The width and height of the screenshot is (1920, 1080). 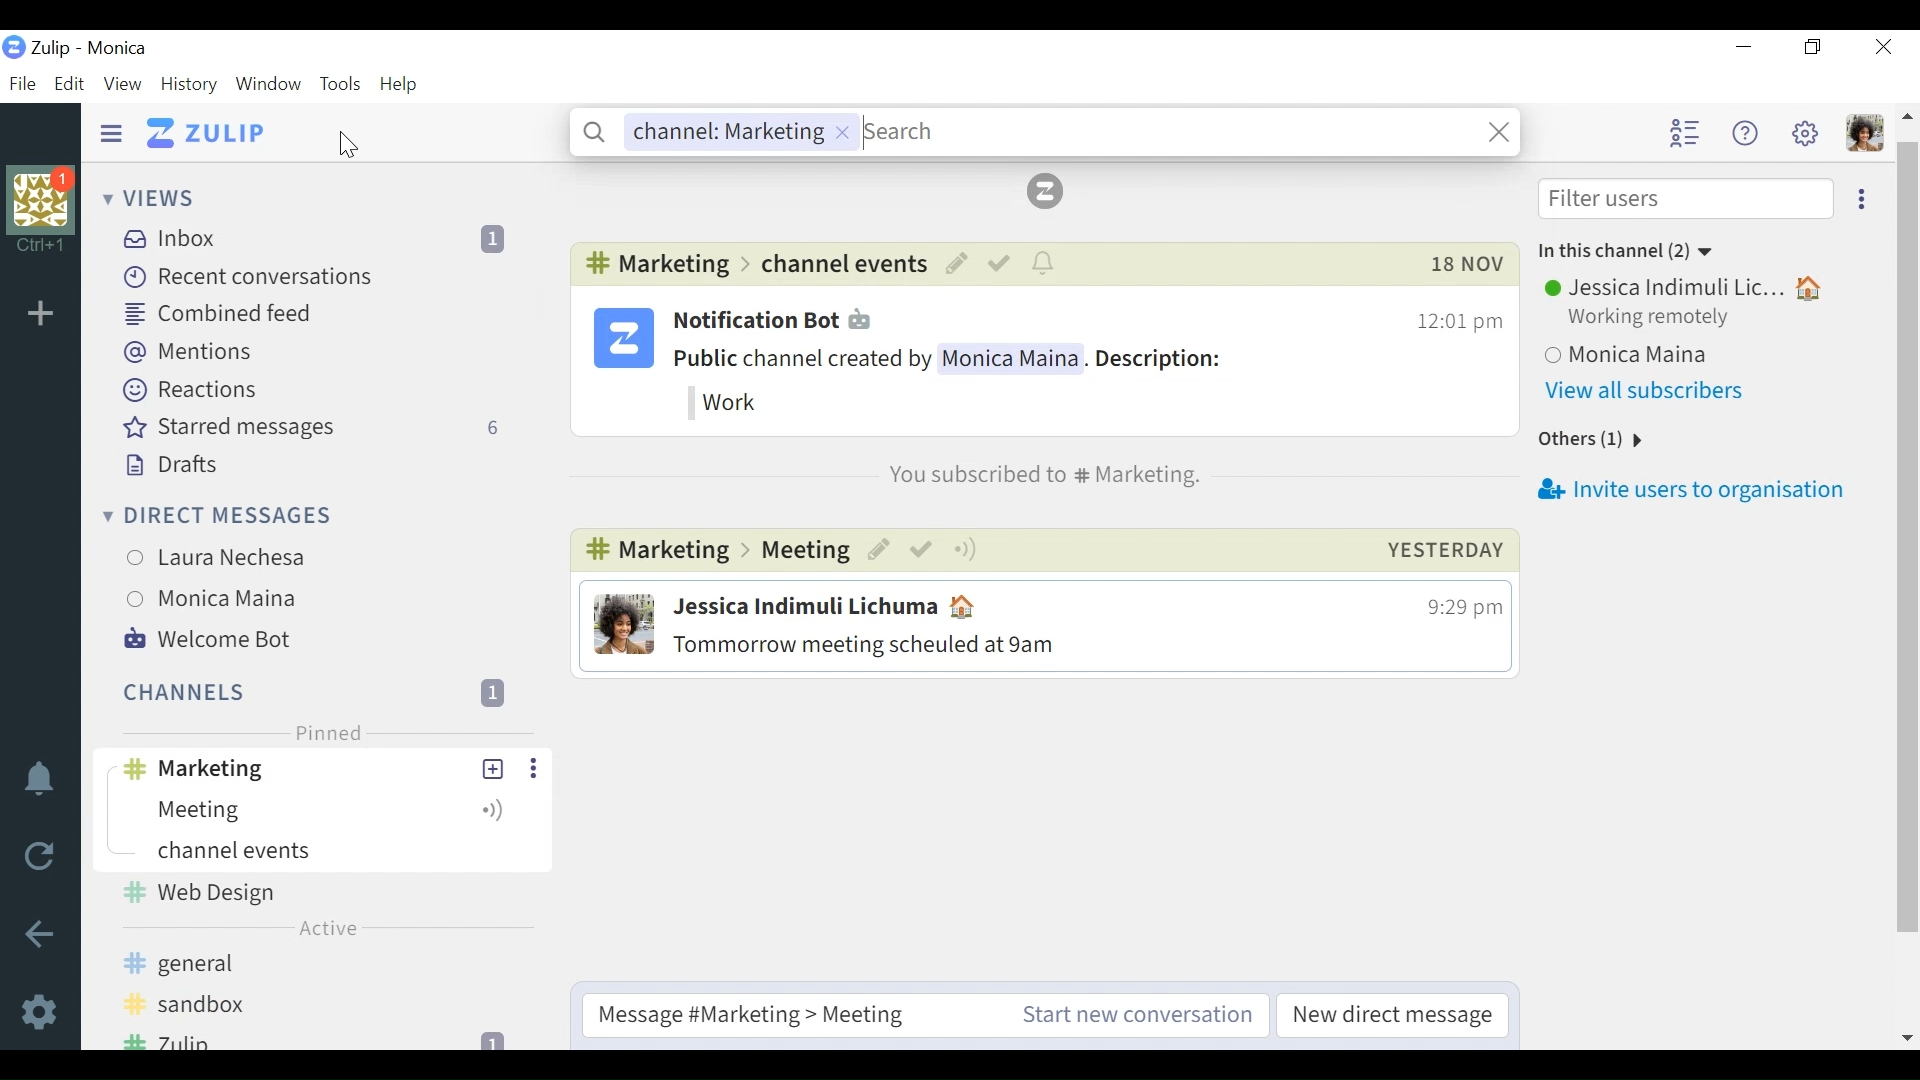 I want to click on Browse more channel, so click(x=255, y=1007).